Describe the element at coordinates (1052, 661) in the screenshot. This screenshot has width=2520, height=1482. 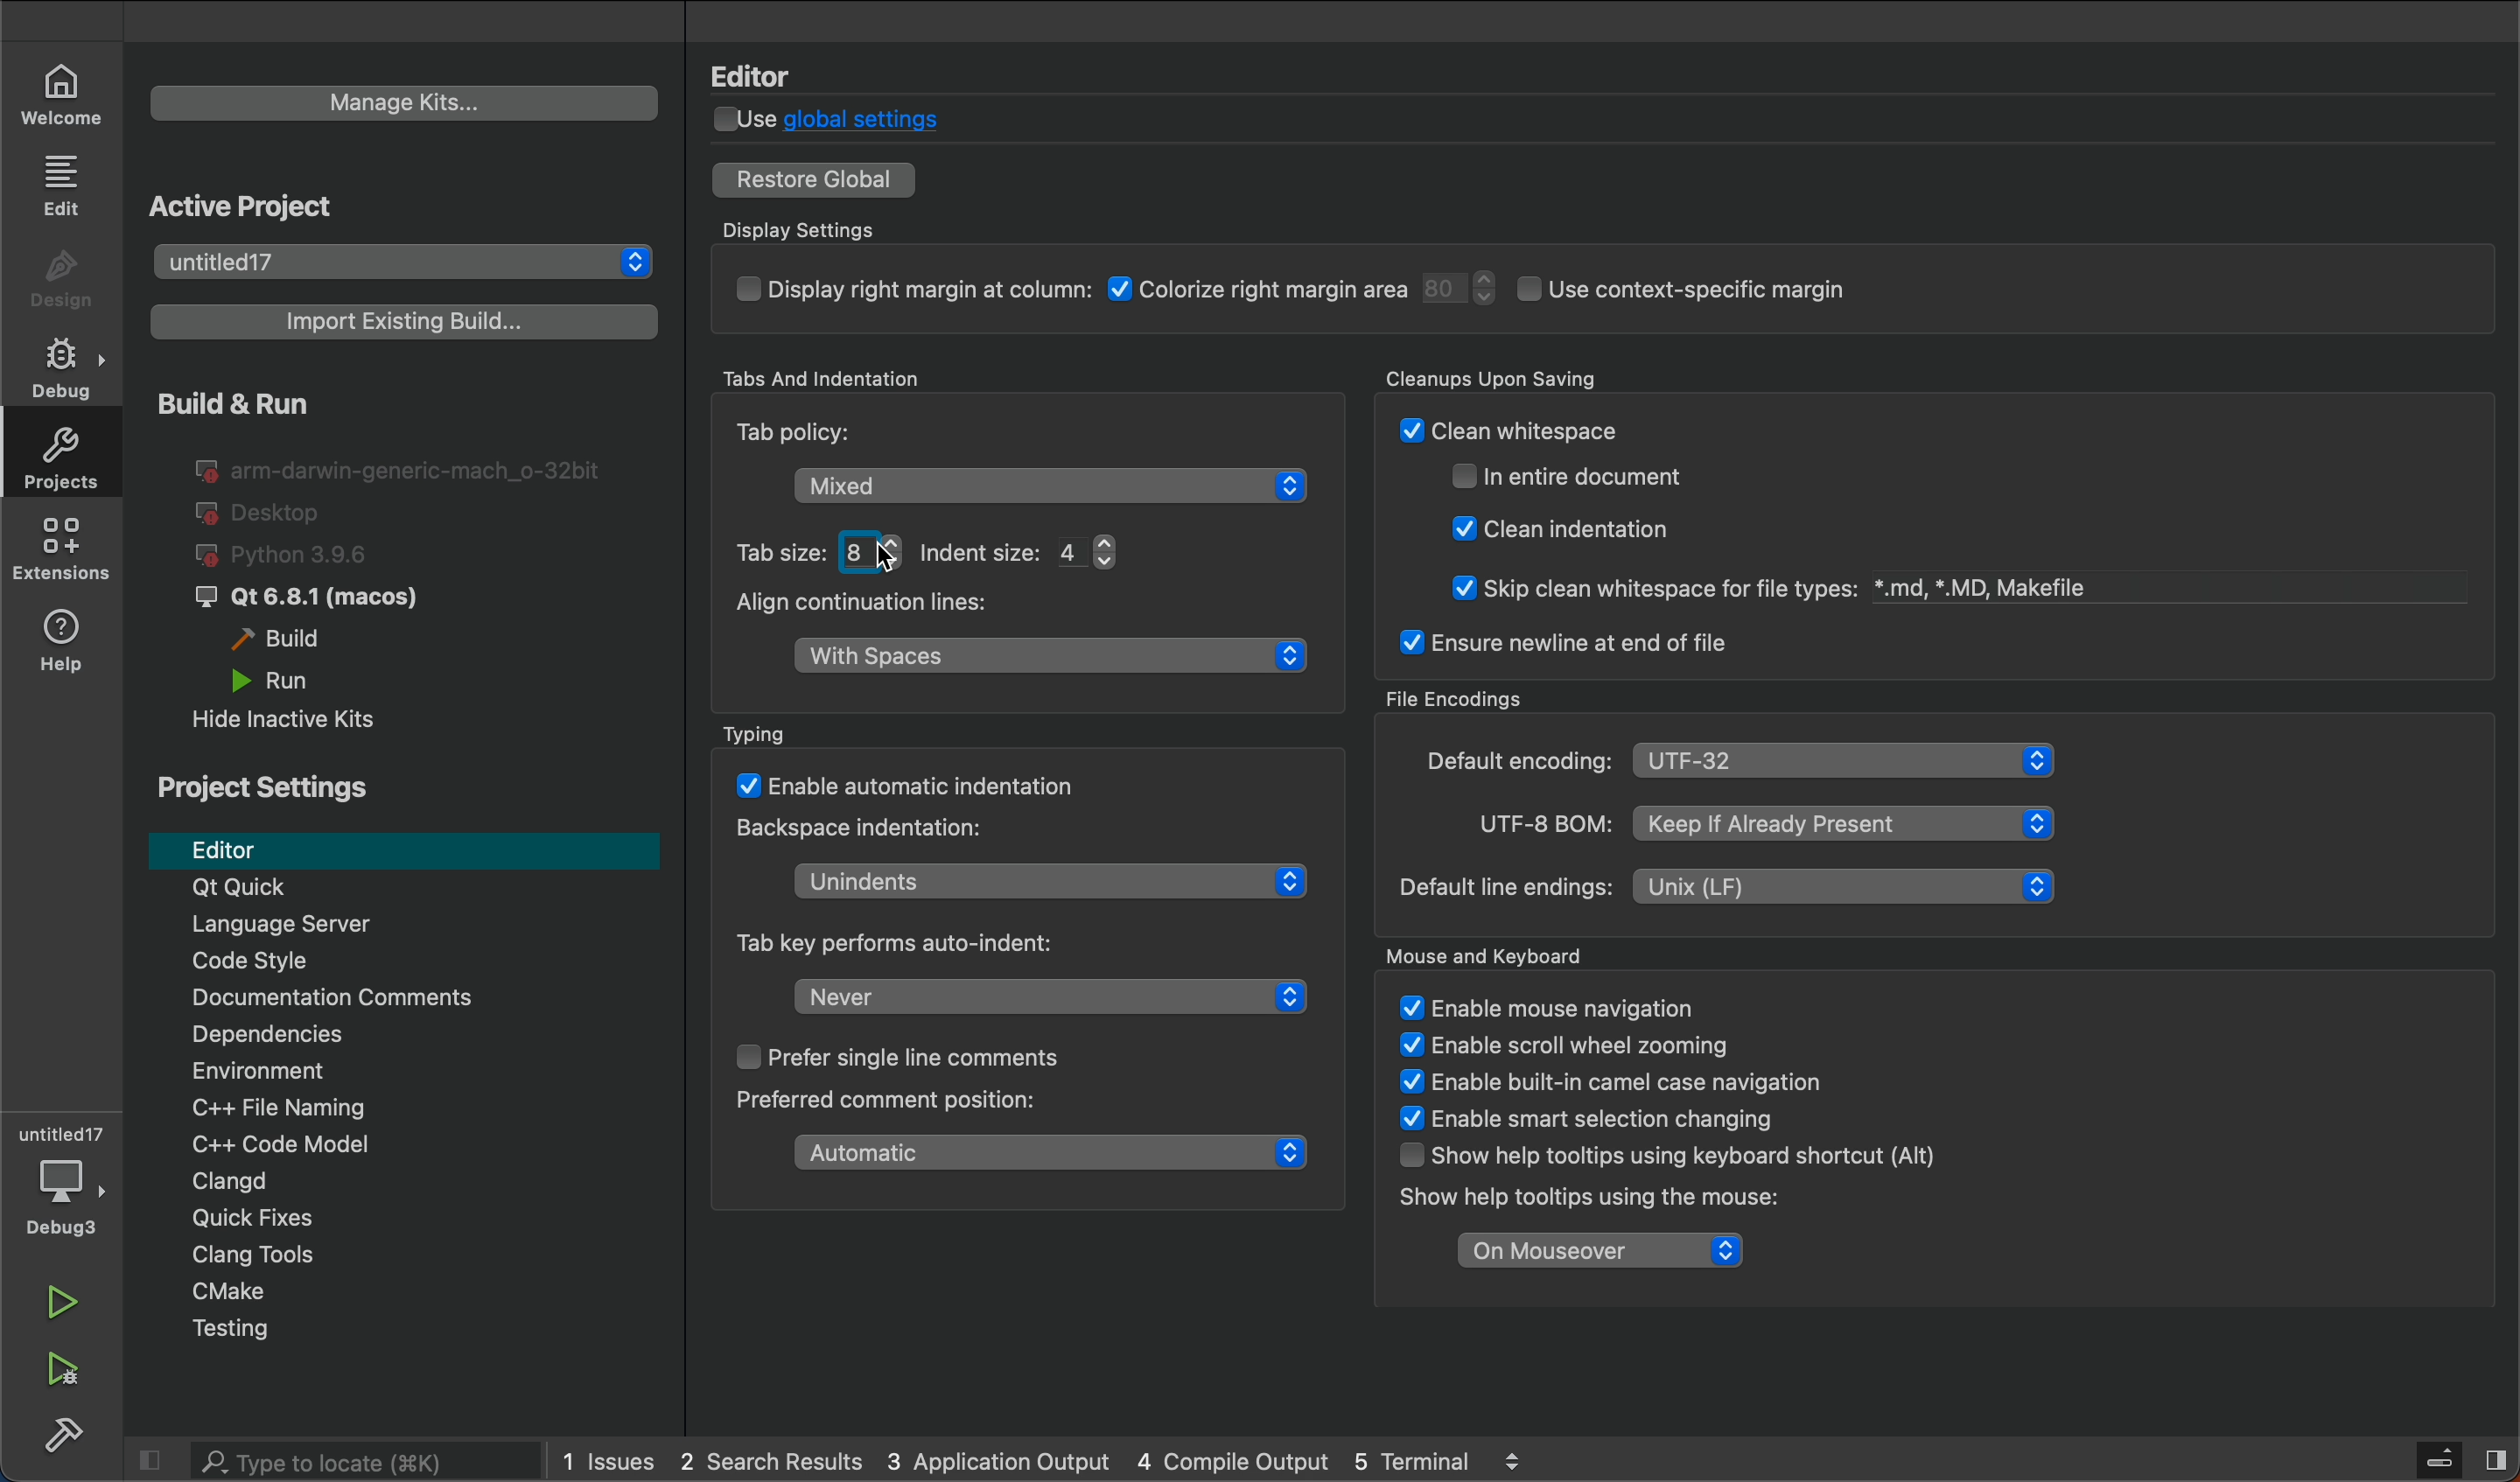
I see `white spaces` at that location.